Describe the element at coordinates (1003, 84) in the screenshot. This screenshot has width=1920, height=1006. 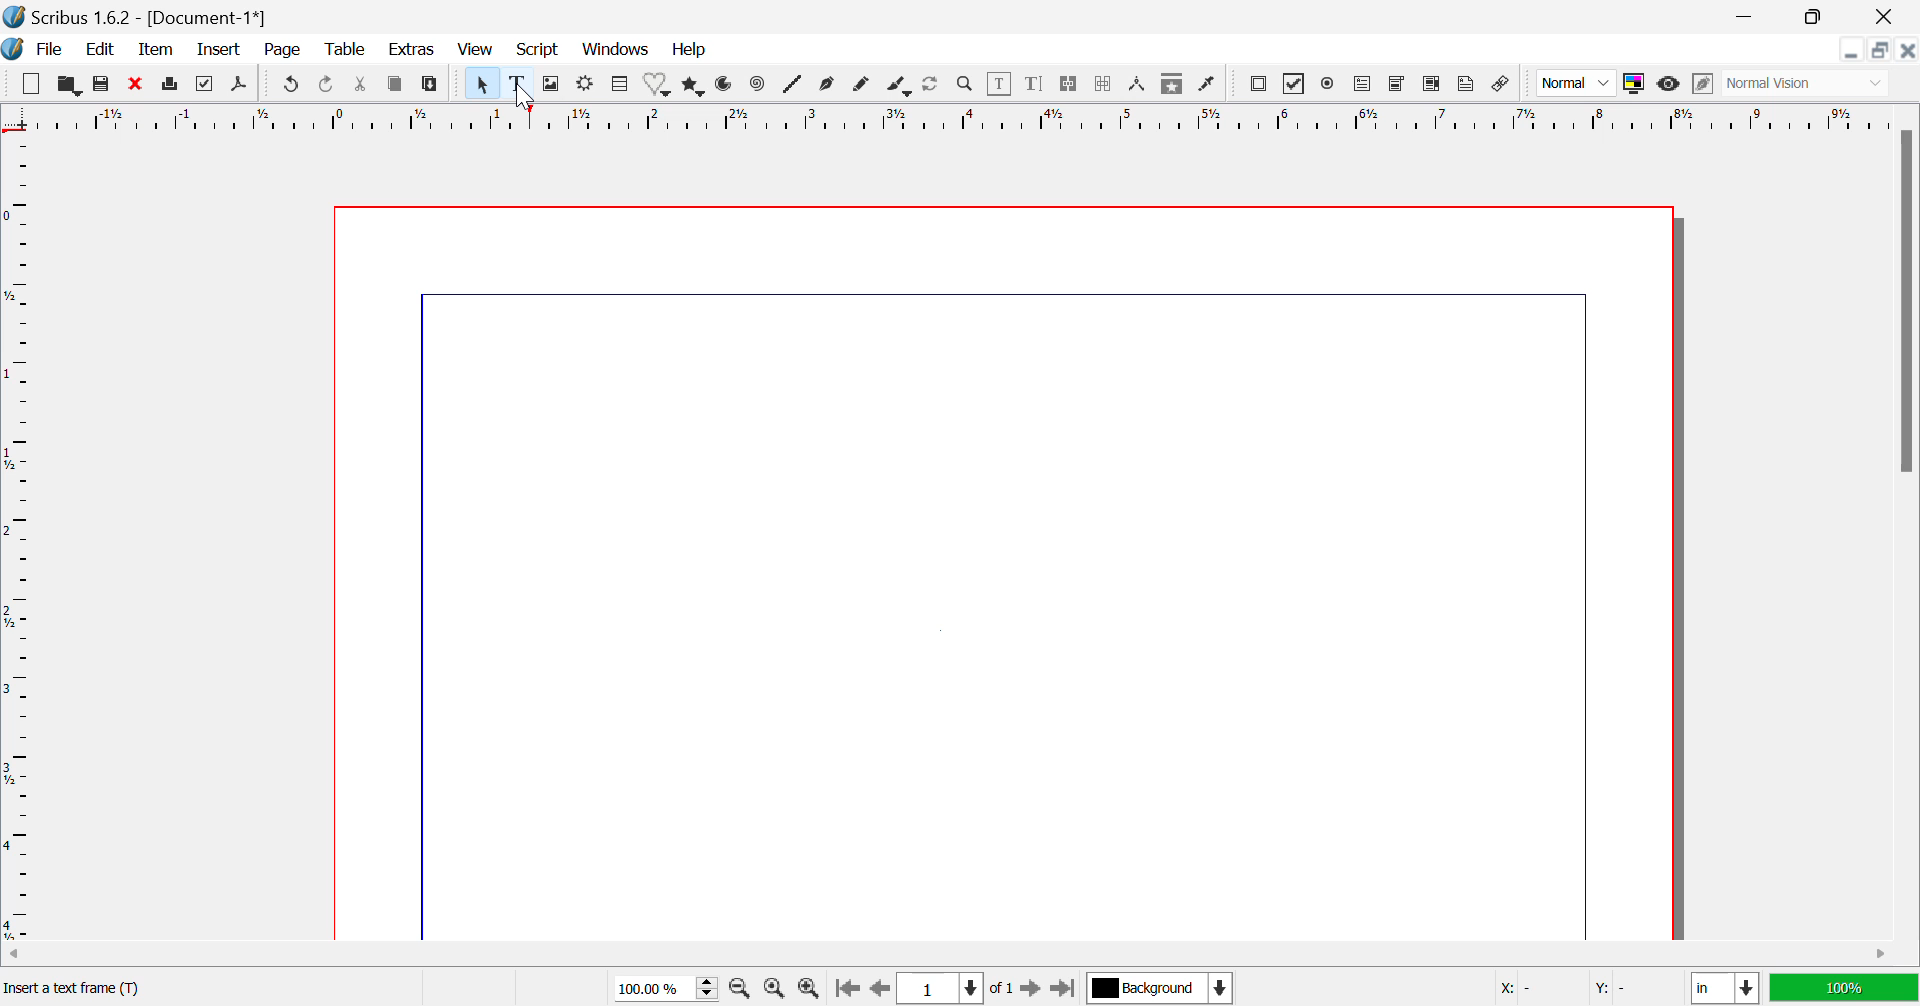
I see `Edit Content in Frames` at that location.